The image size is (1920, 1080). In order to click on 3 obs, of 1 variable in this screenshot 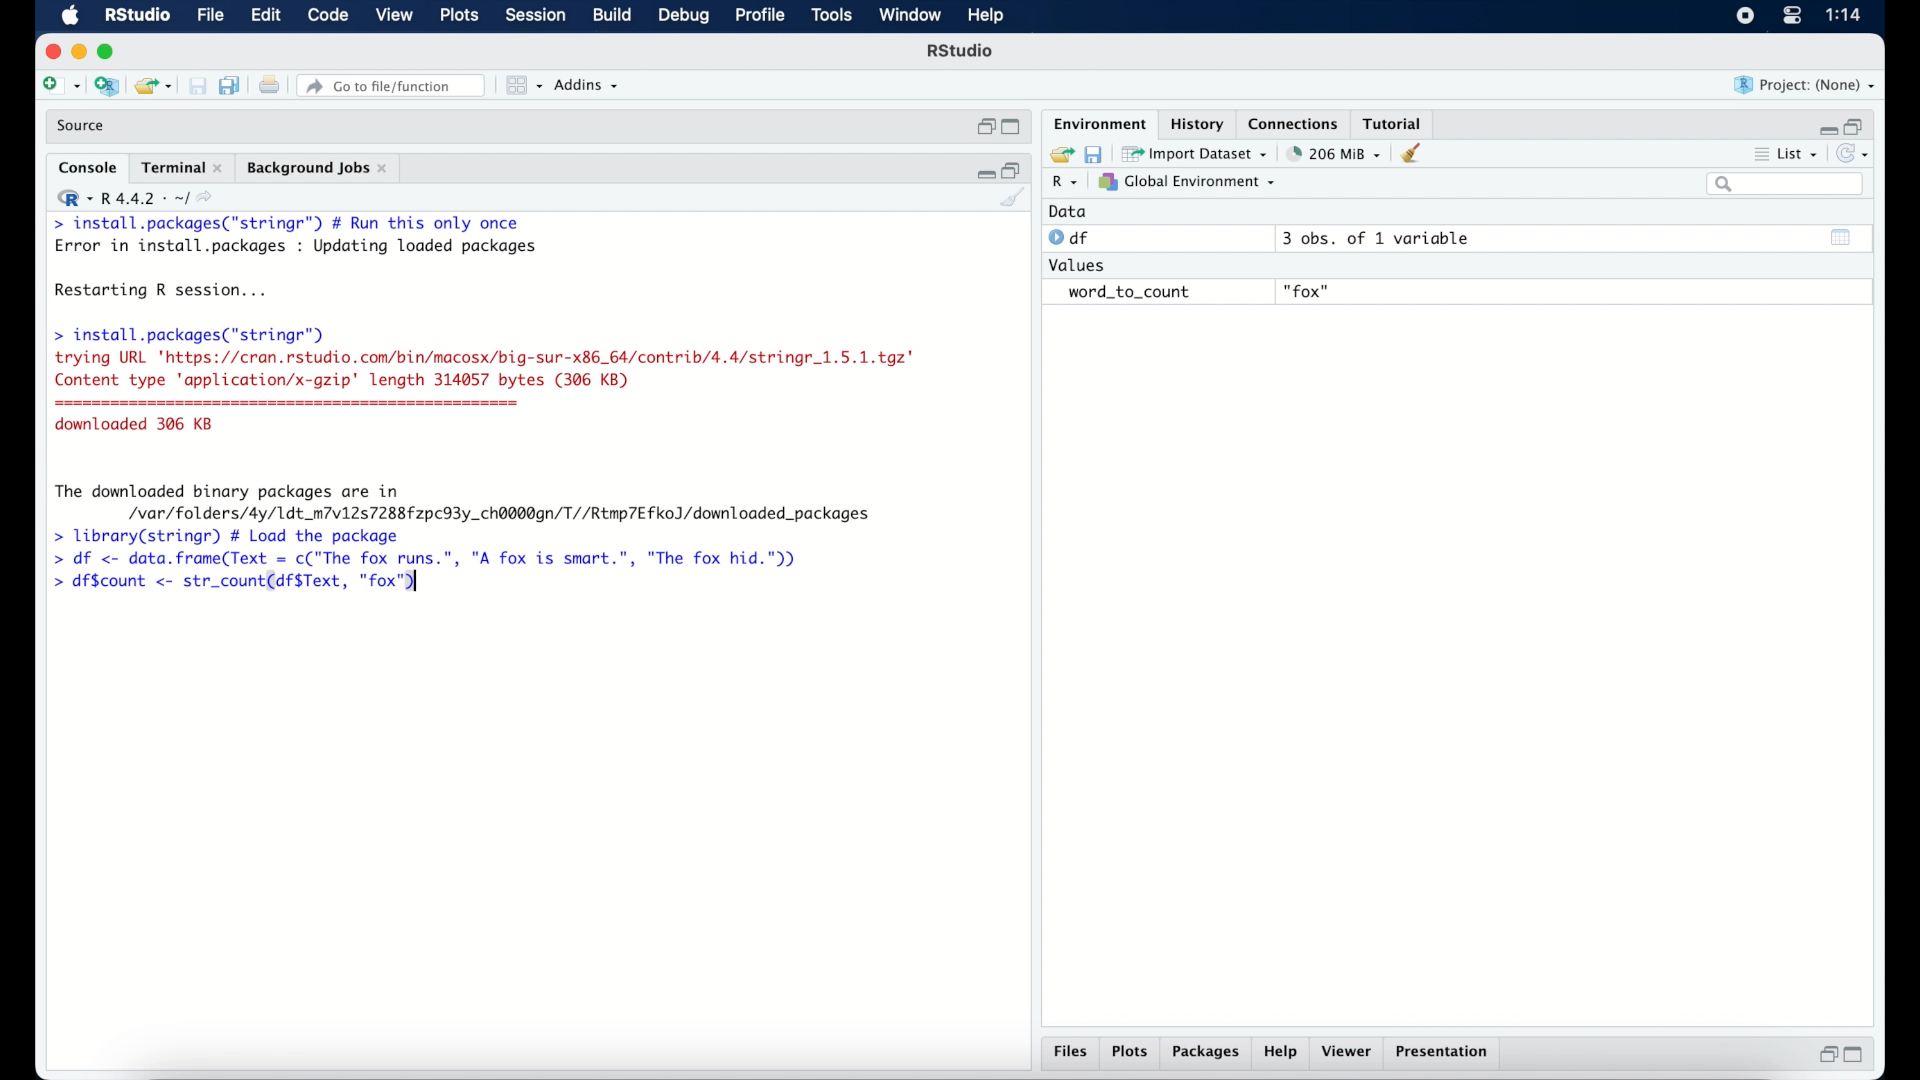, I will do `click(1385, 238)`.